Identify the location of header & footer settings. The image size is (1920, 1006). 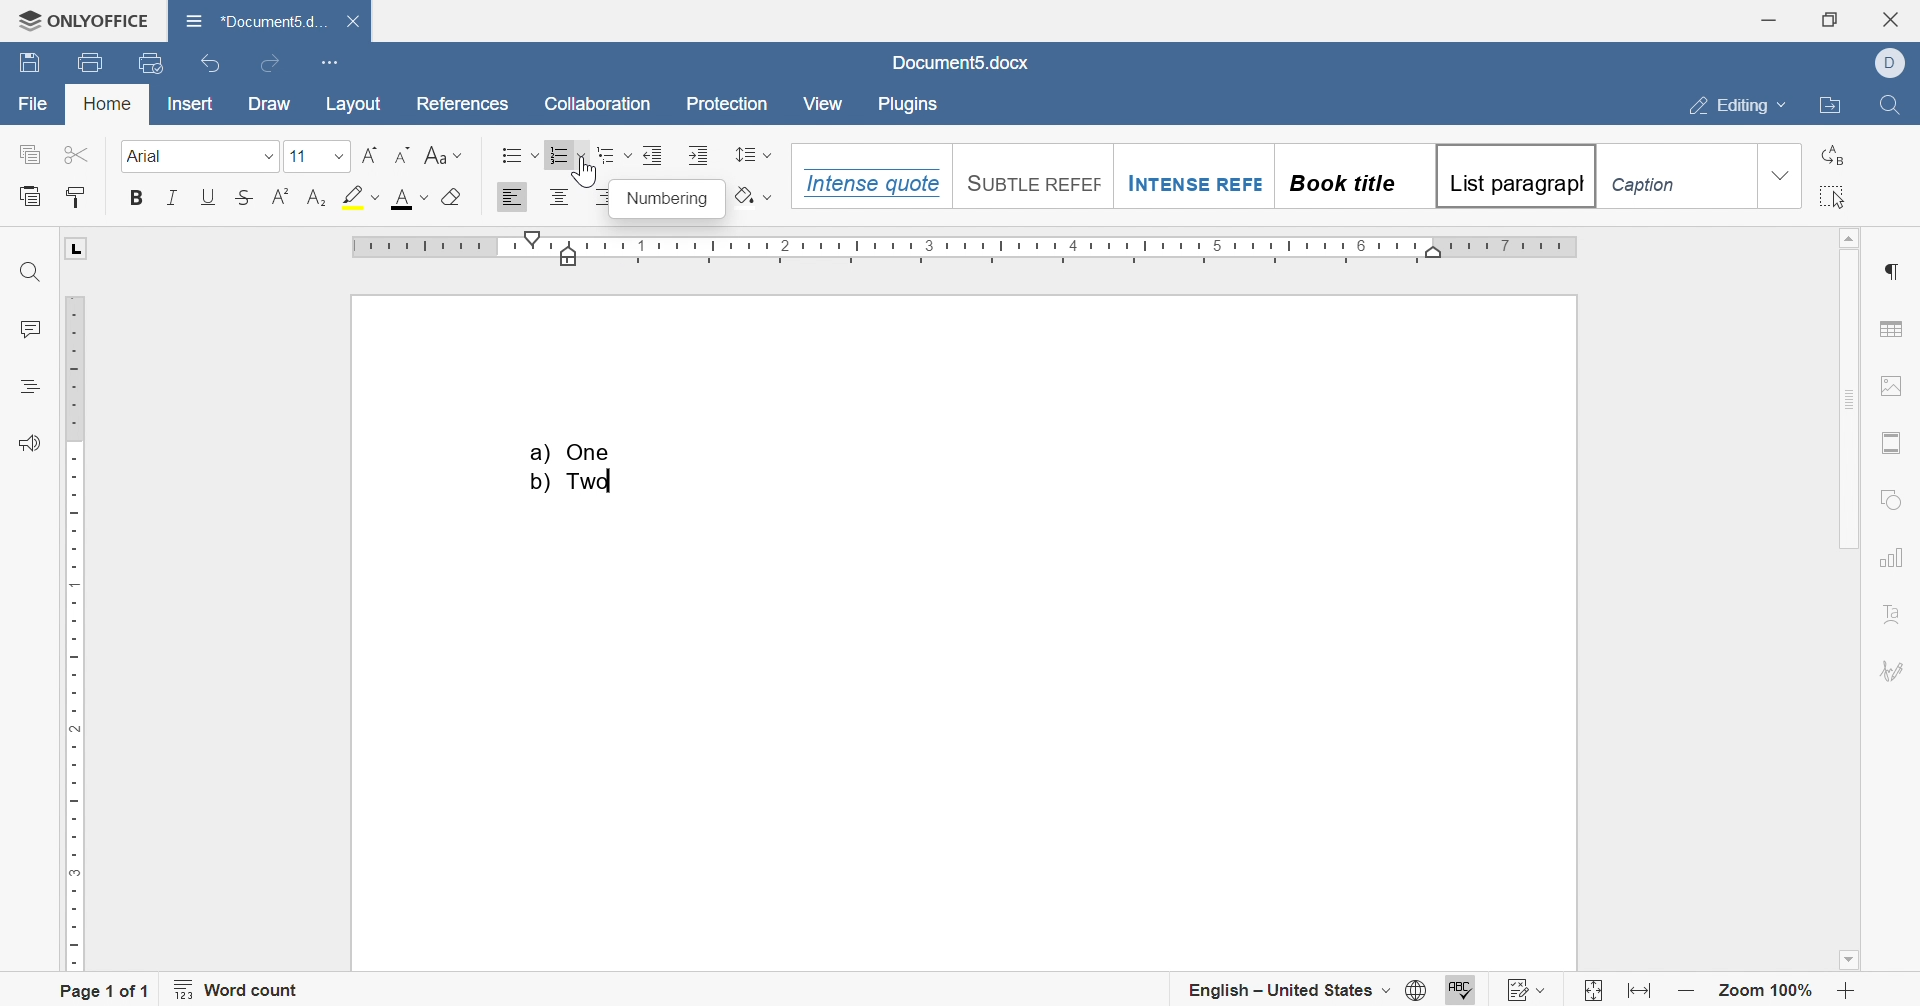
(1891, 441).